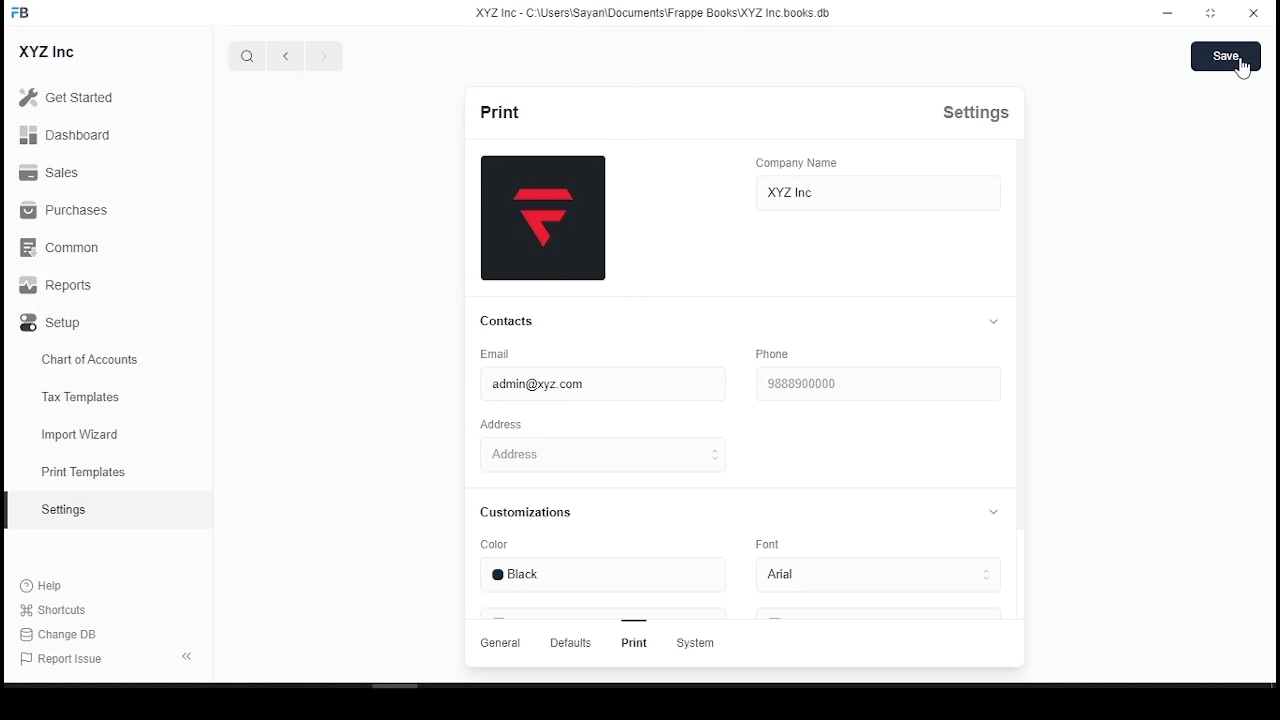 The width and height of the screenshot is (1280, 720). I want to click on Dashboard, so click(68, 137).